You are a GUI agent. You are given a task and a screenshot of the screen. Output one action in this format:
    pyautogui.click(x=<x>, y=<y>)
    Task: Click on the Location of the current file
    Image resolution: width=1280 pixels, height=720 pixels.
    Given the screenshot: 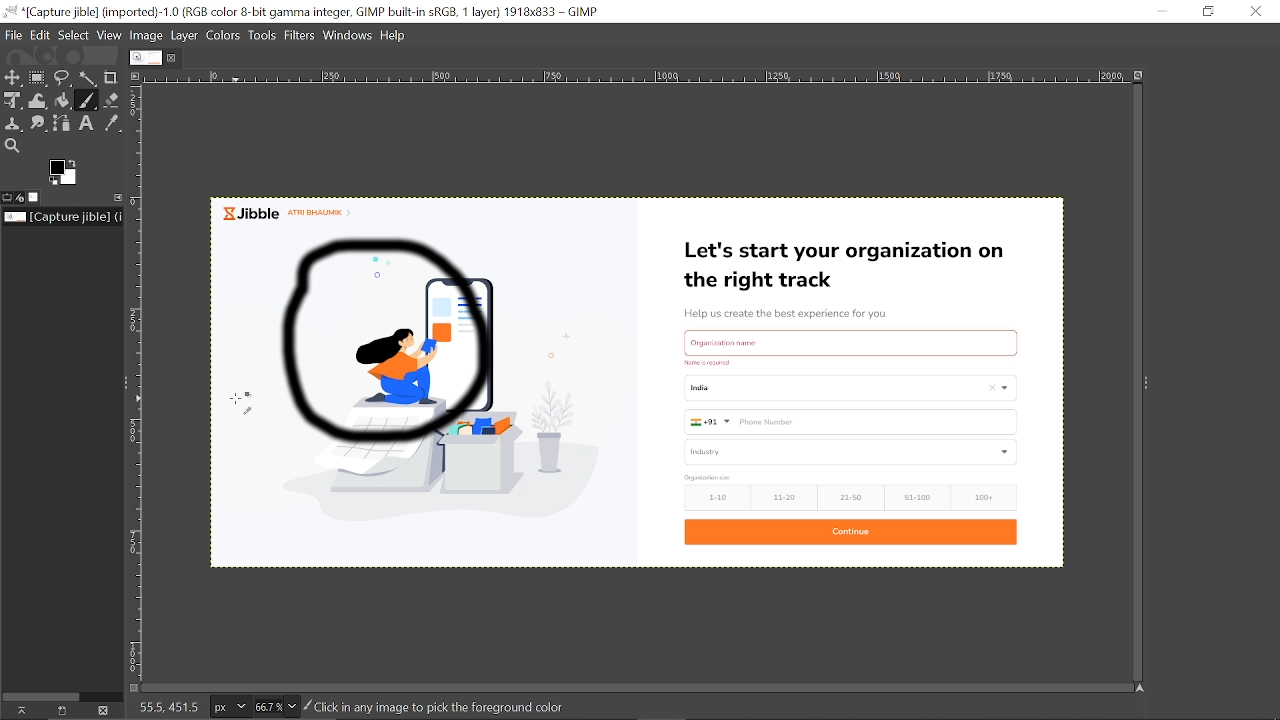 What is the action you would take?
    pyautogui.click(x=62, y=217)
    